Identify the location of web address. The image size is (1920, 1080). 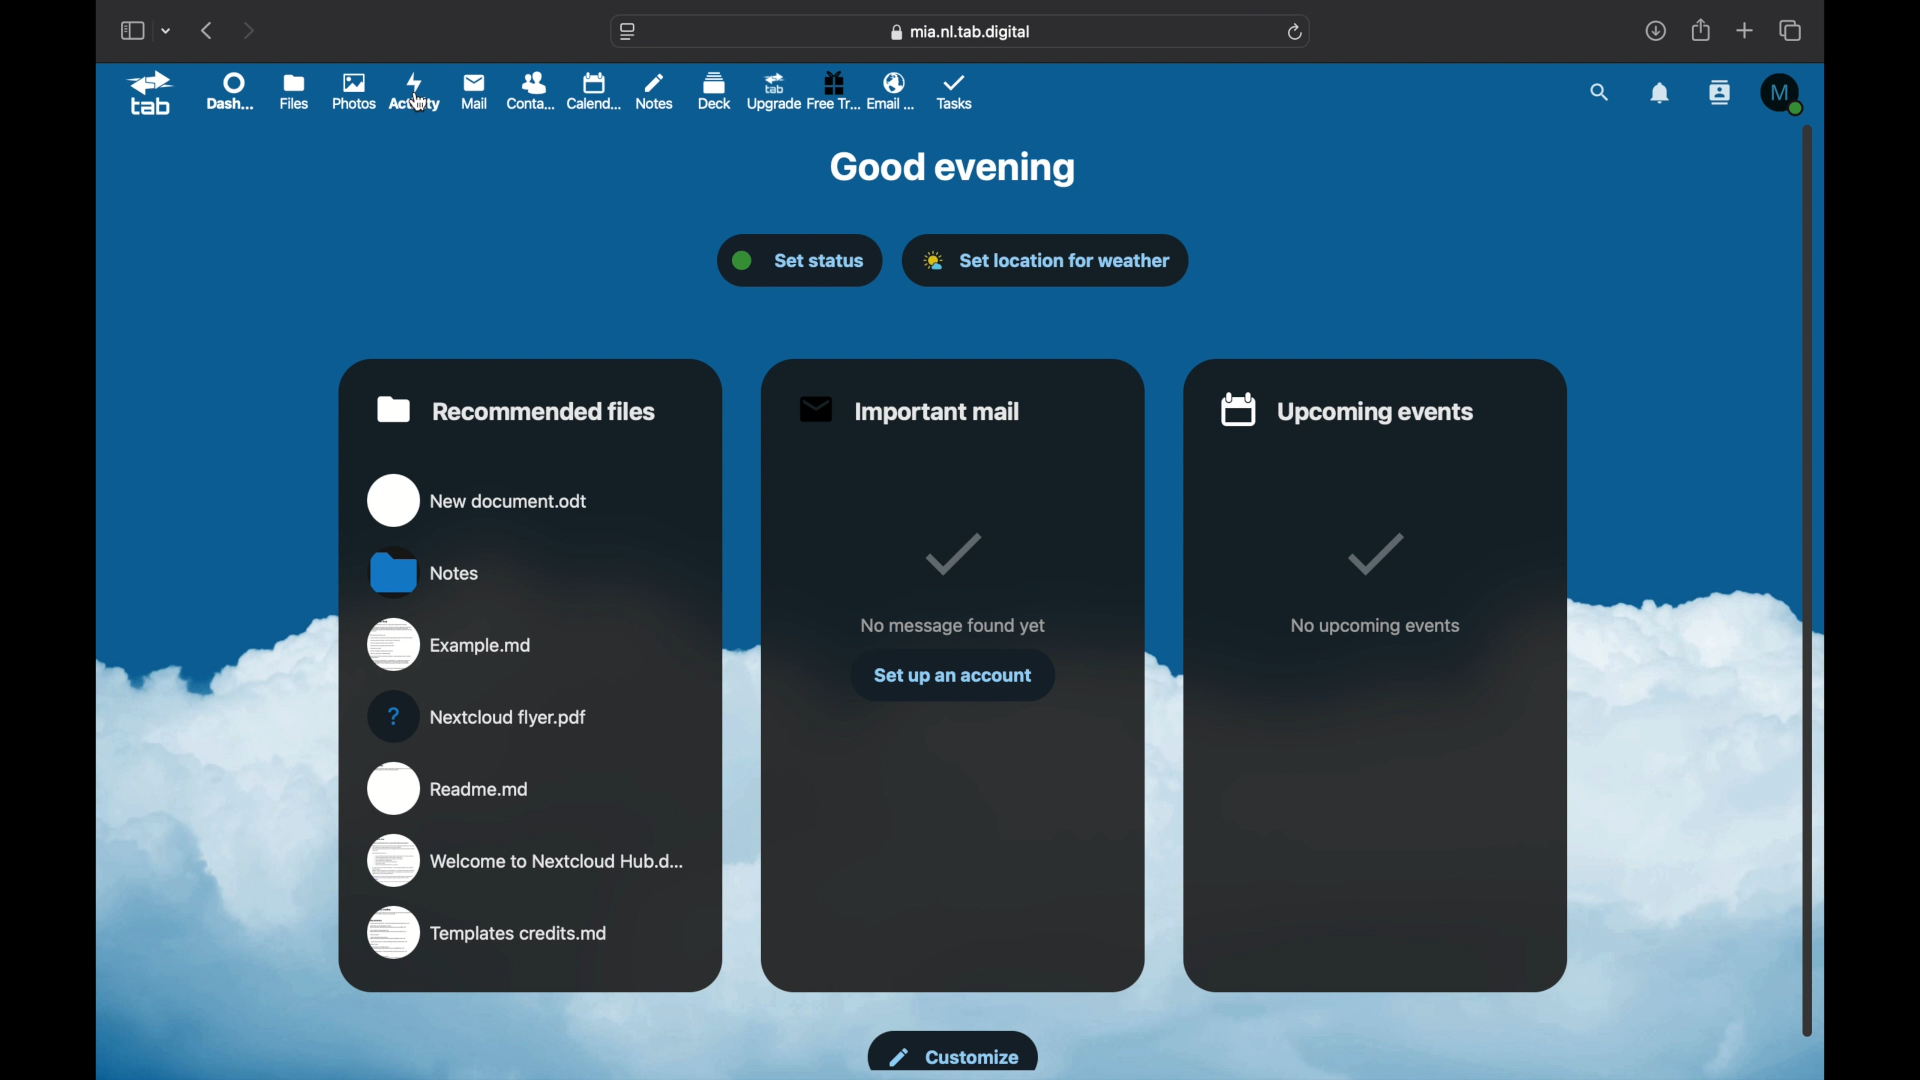
(960, 32).